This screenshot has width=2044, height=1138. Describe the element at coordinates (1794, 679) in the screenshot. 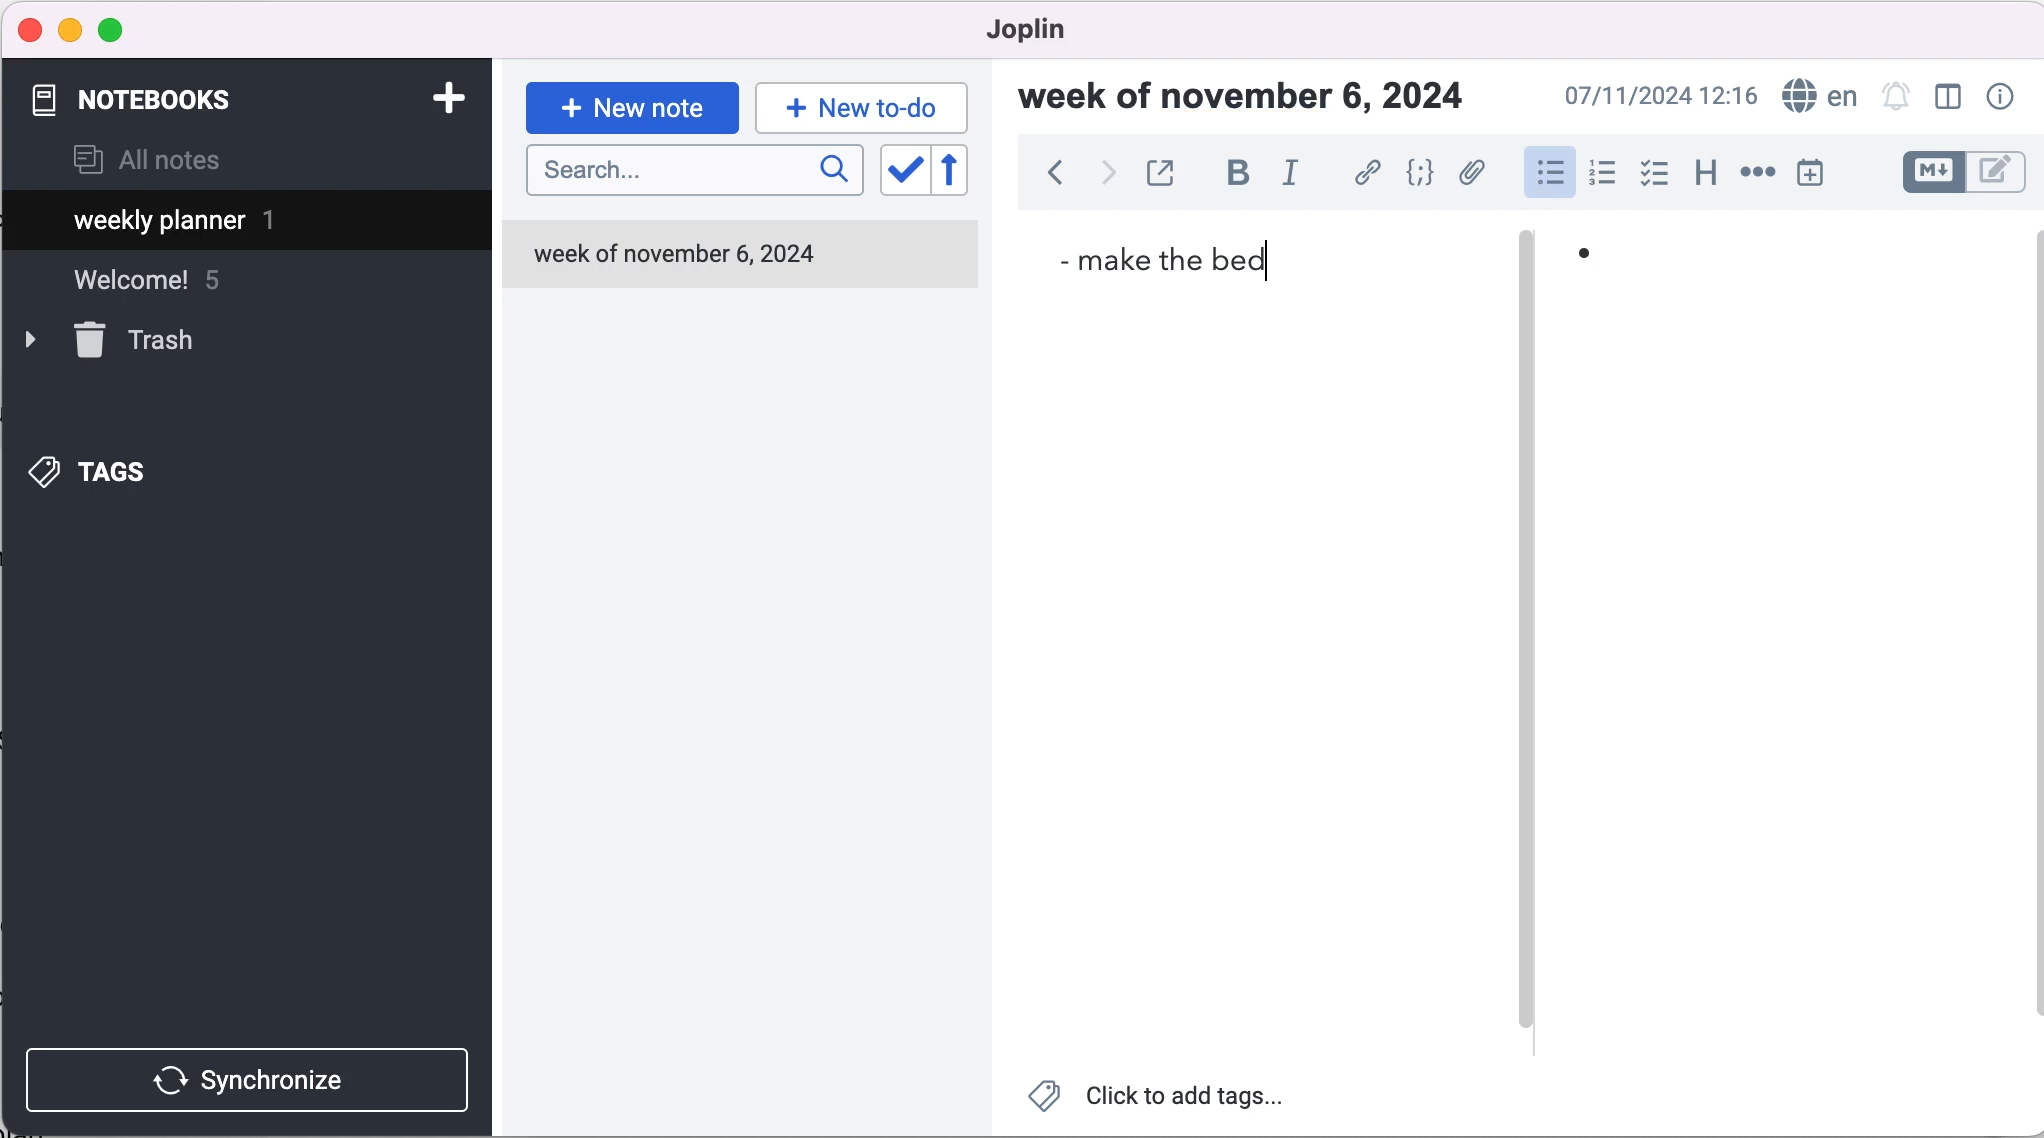

I see `blank canvas` at that location.